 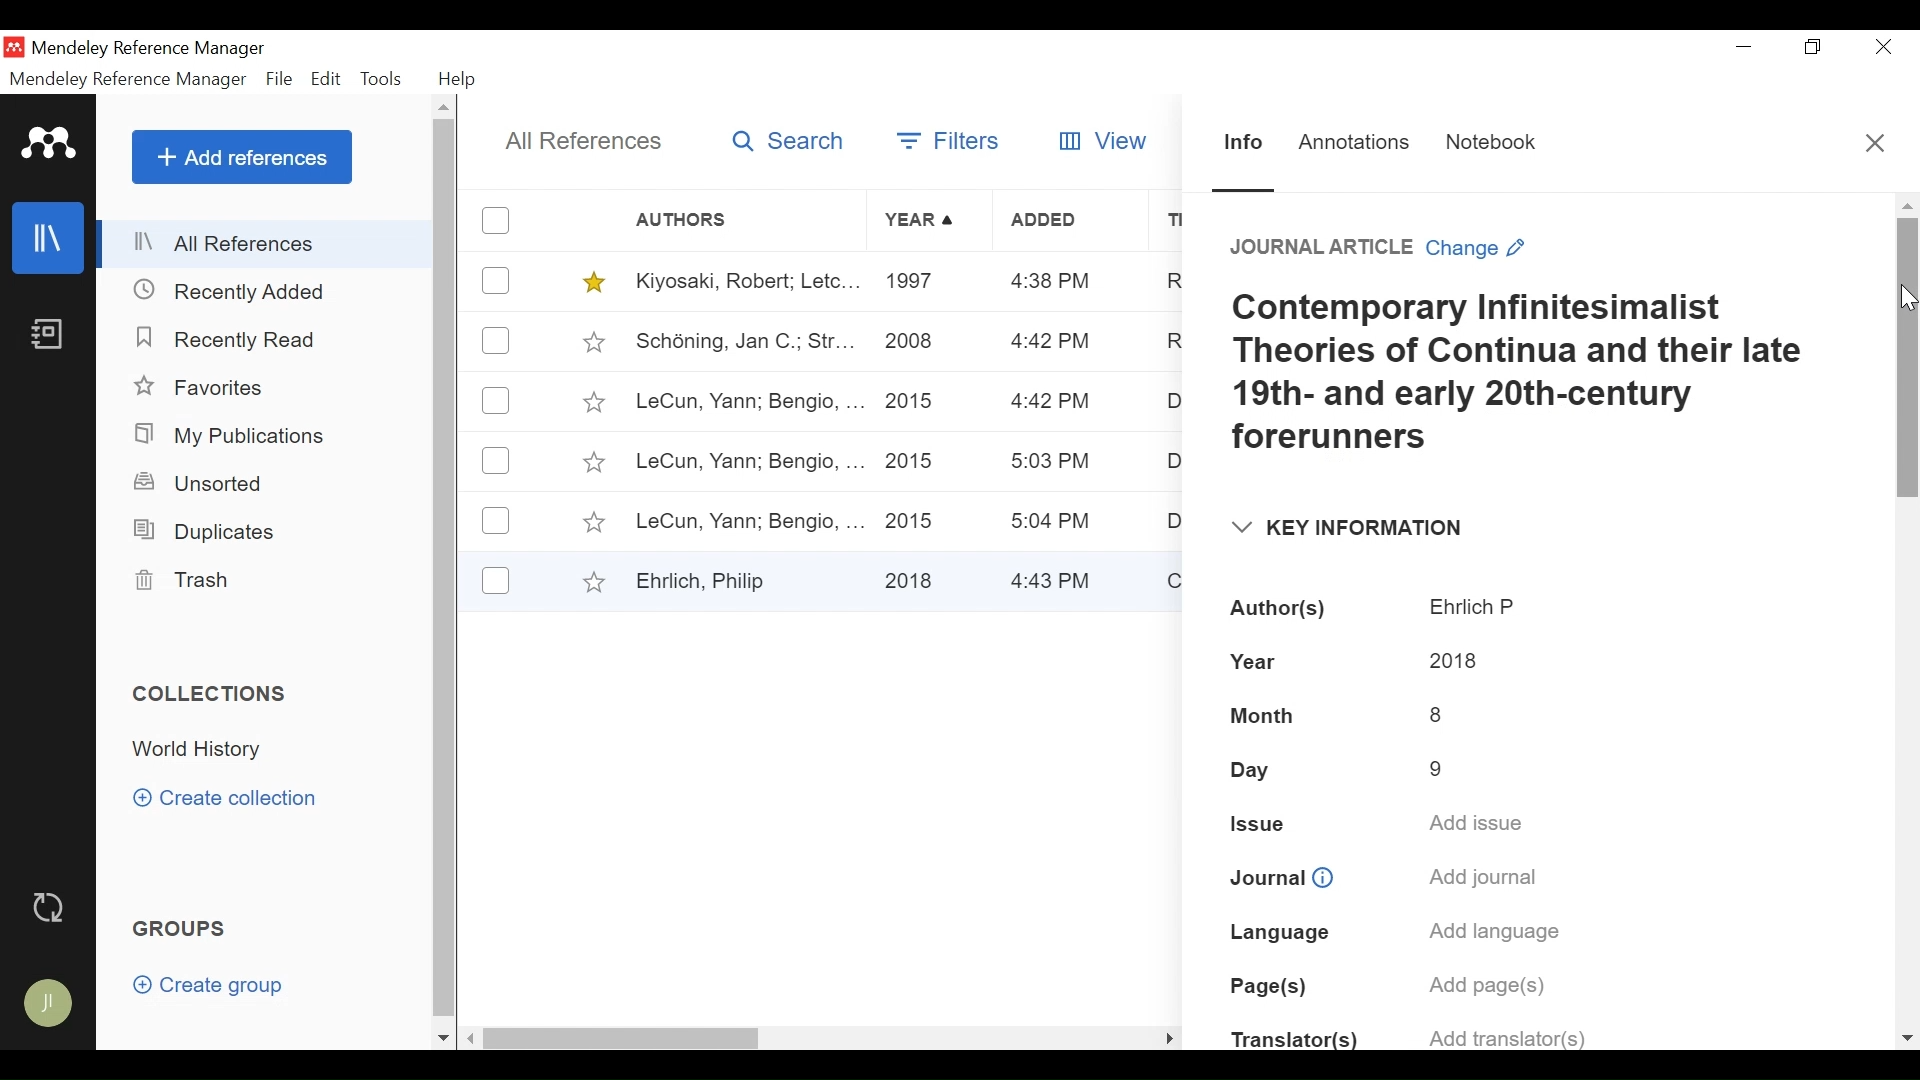 What do you see at coordinates (497, 280) in the screenshot?
I see `(un)select` at bounding box center [497, 280].